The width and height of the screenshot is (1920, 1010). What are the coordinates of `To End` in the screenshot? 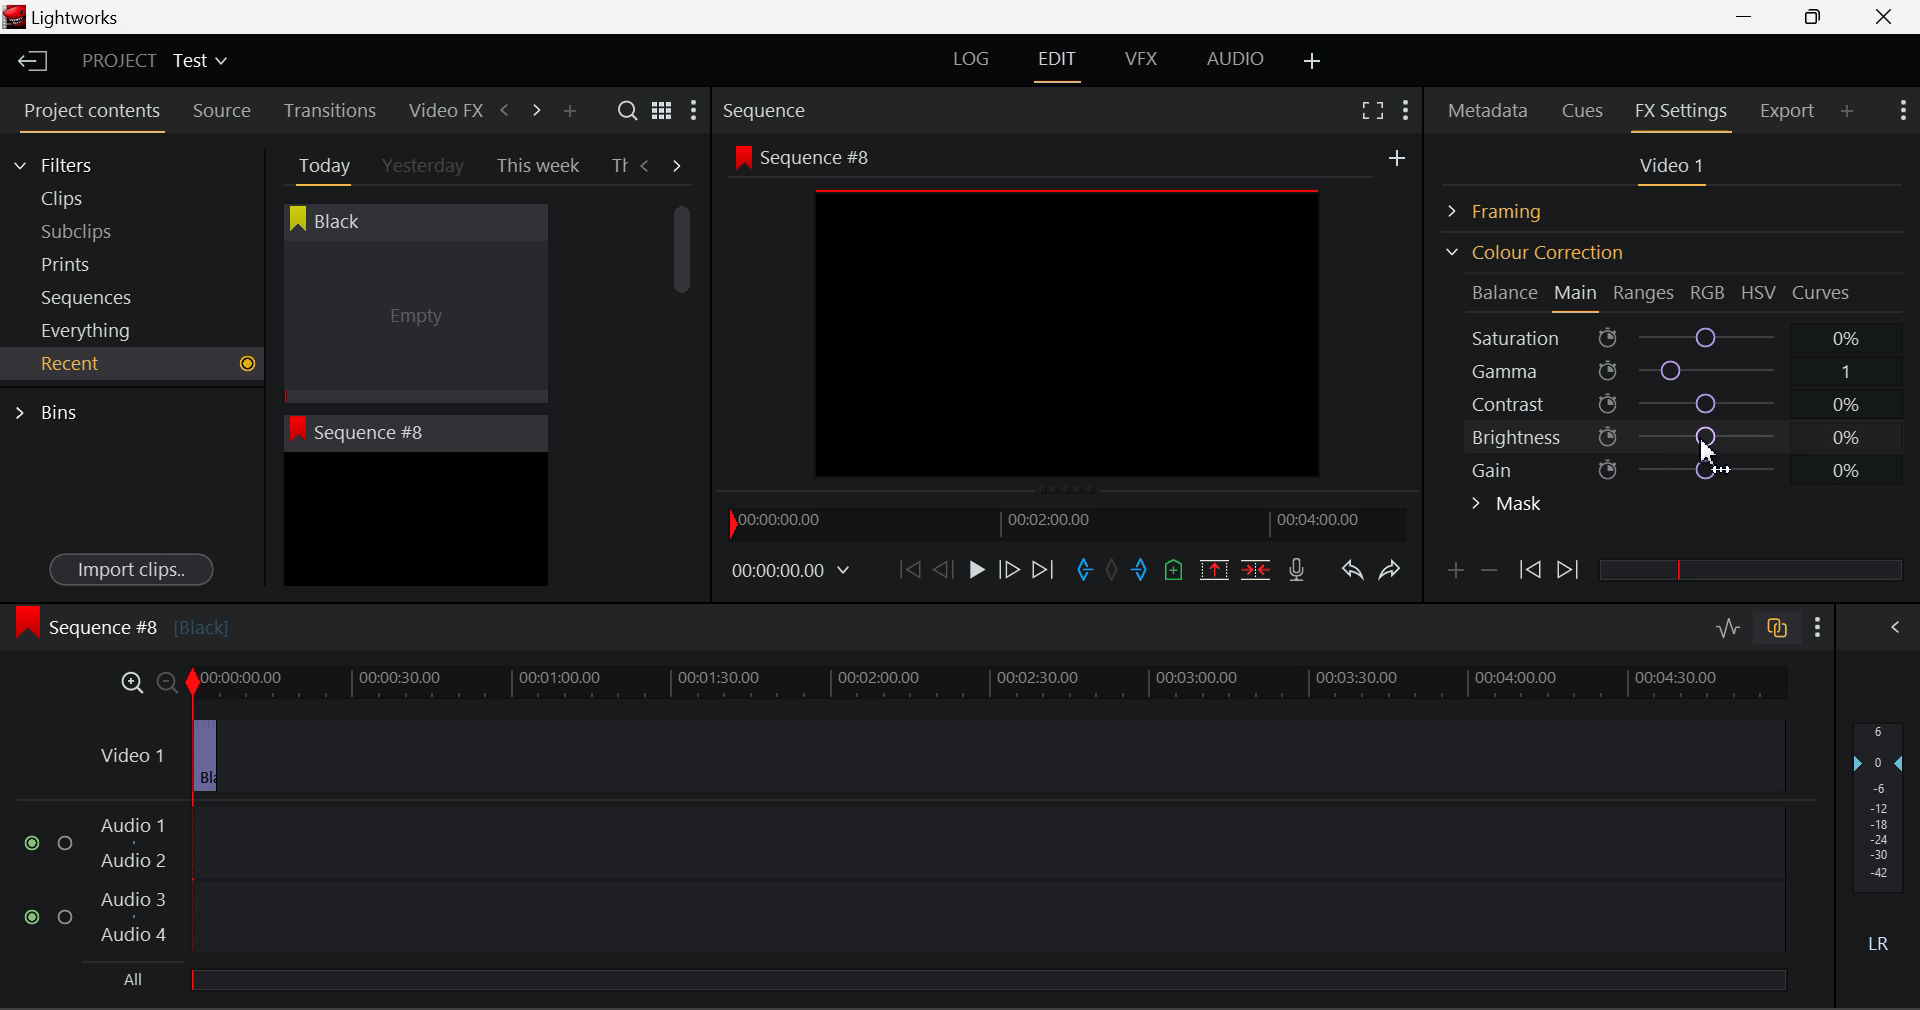 It's located at (1043, 570).